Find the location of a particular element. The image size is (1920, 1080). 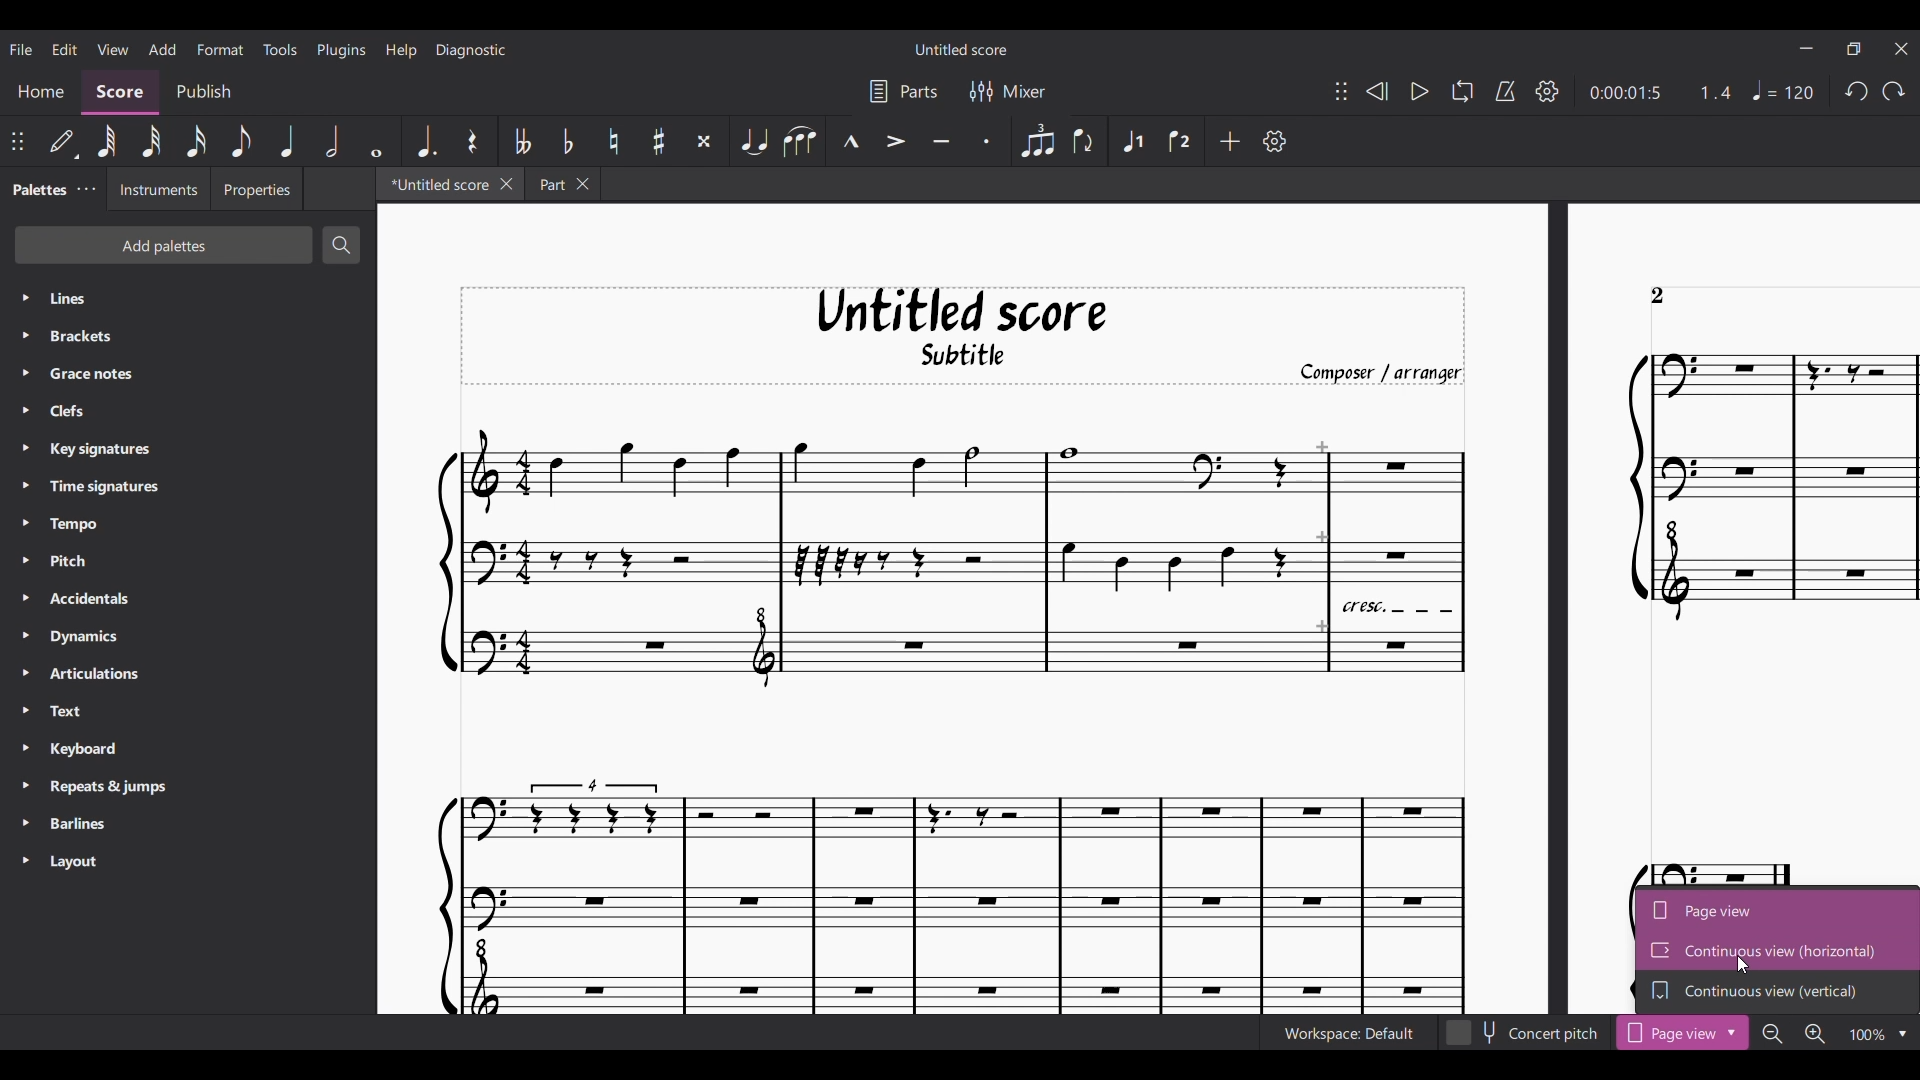

Staccato is located at coordinates (990, 141).